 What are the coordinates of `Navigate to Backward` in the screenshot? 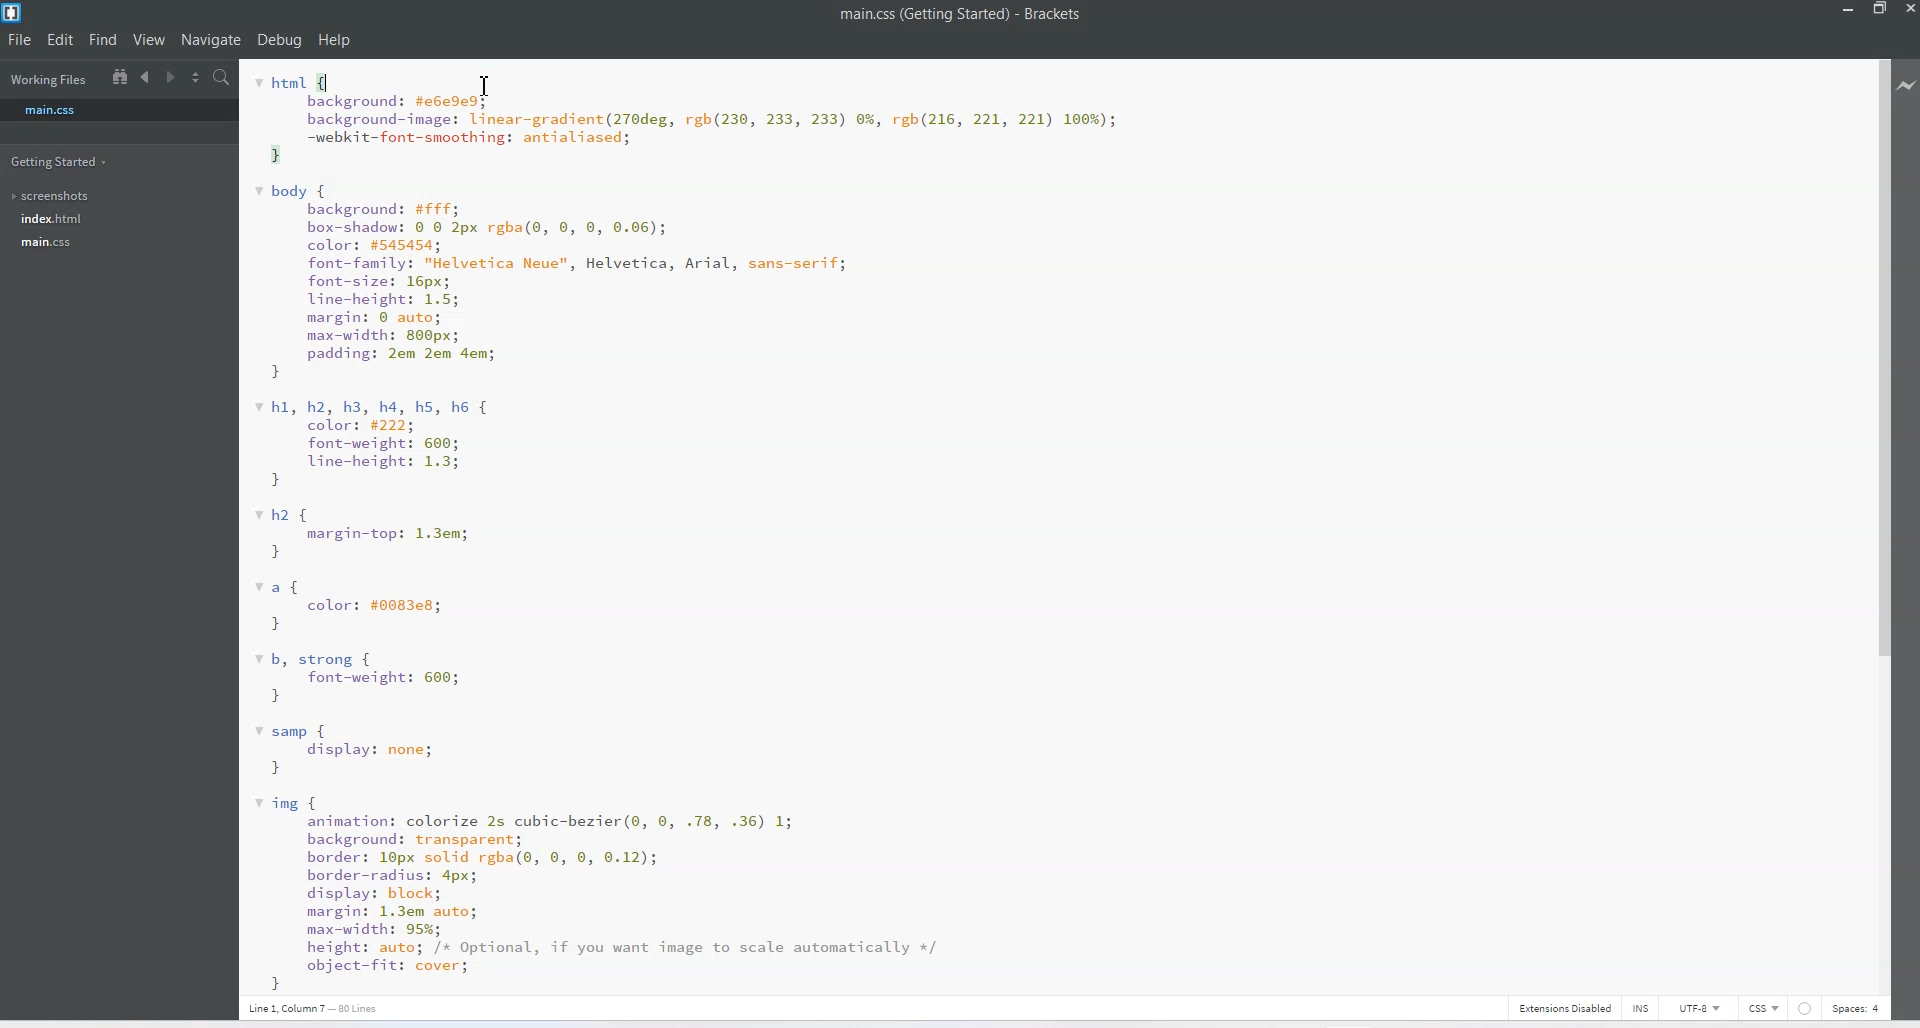 It's located at (147, 77).